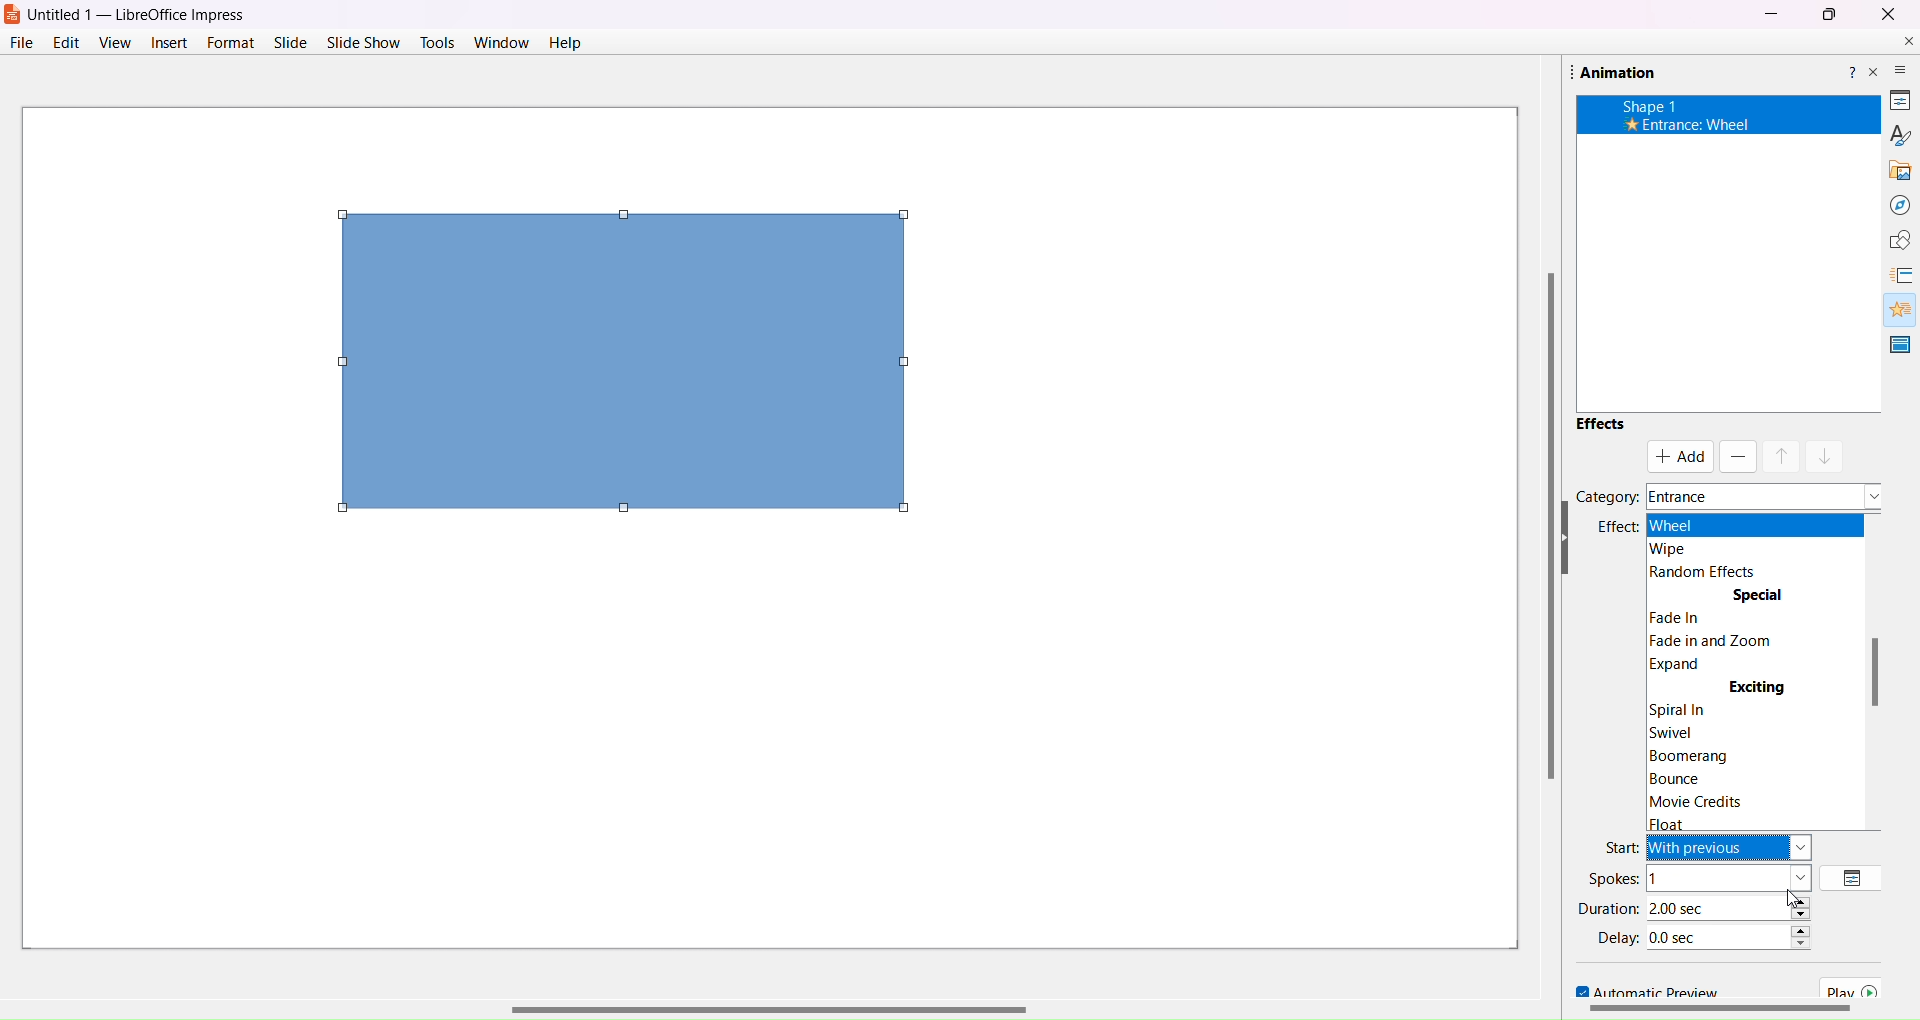  Describe the element at coordinates (1892, 204) in the screenshot. I see `Navigator` at that location.